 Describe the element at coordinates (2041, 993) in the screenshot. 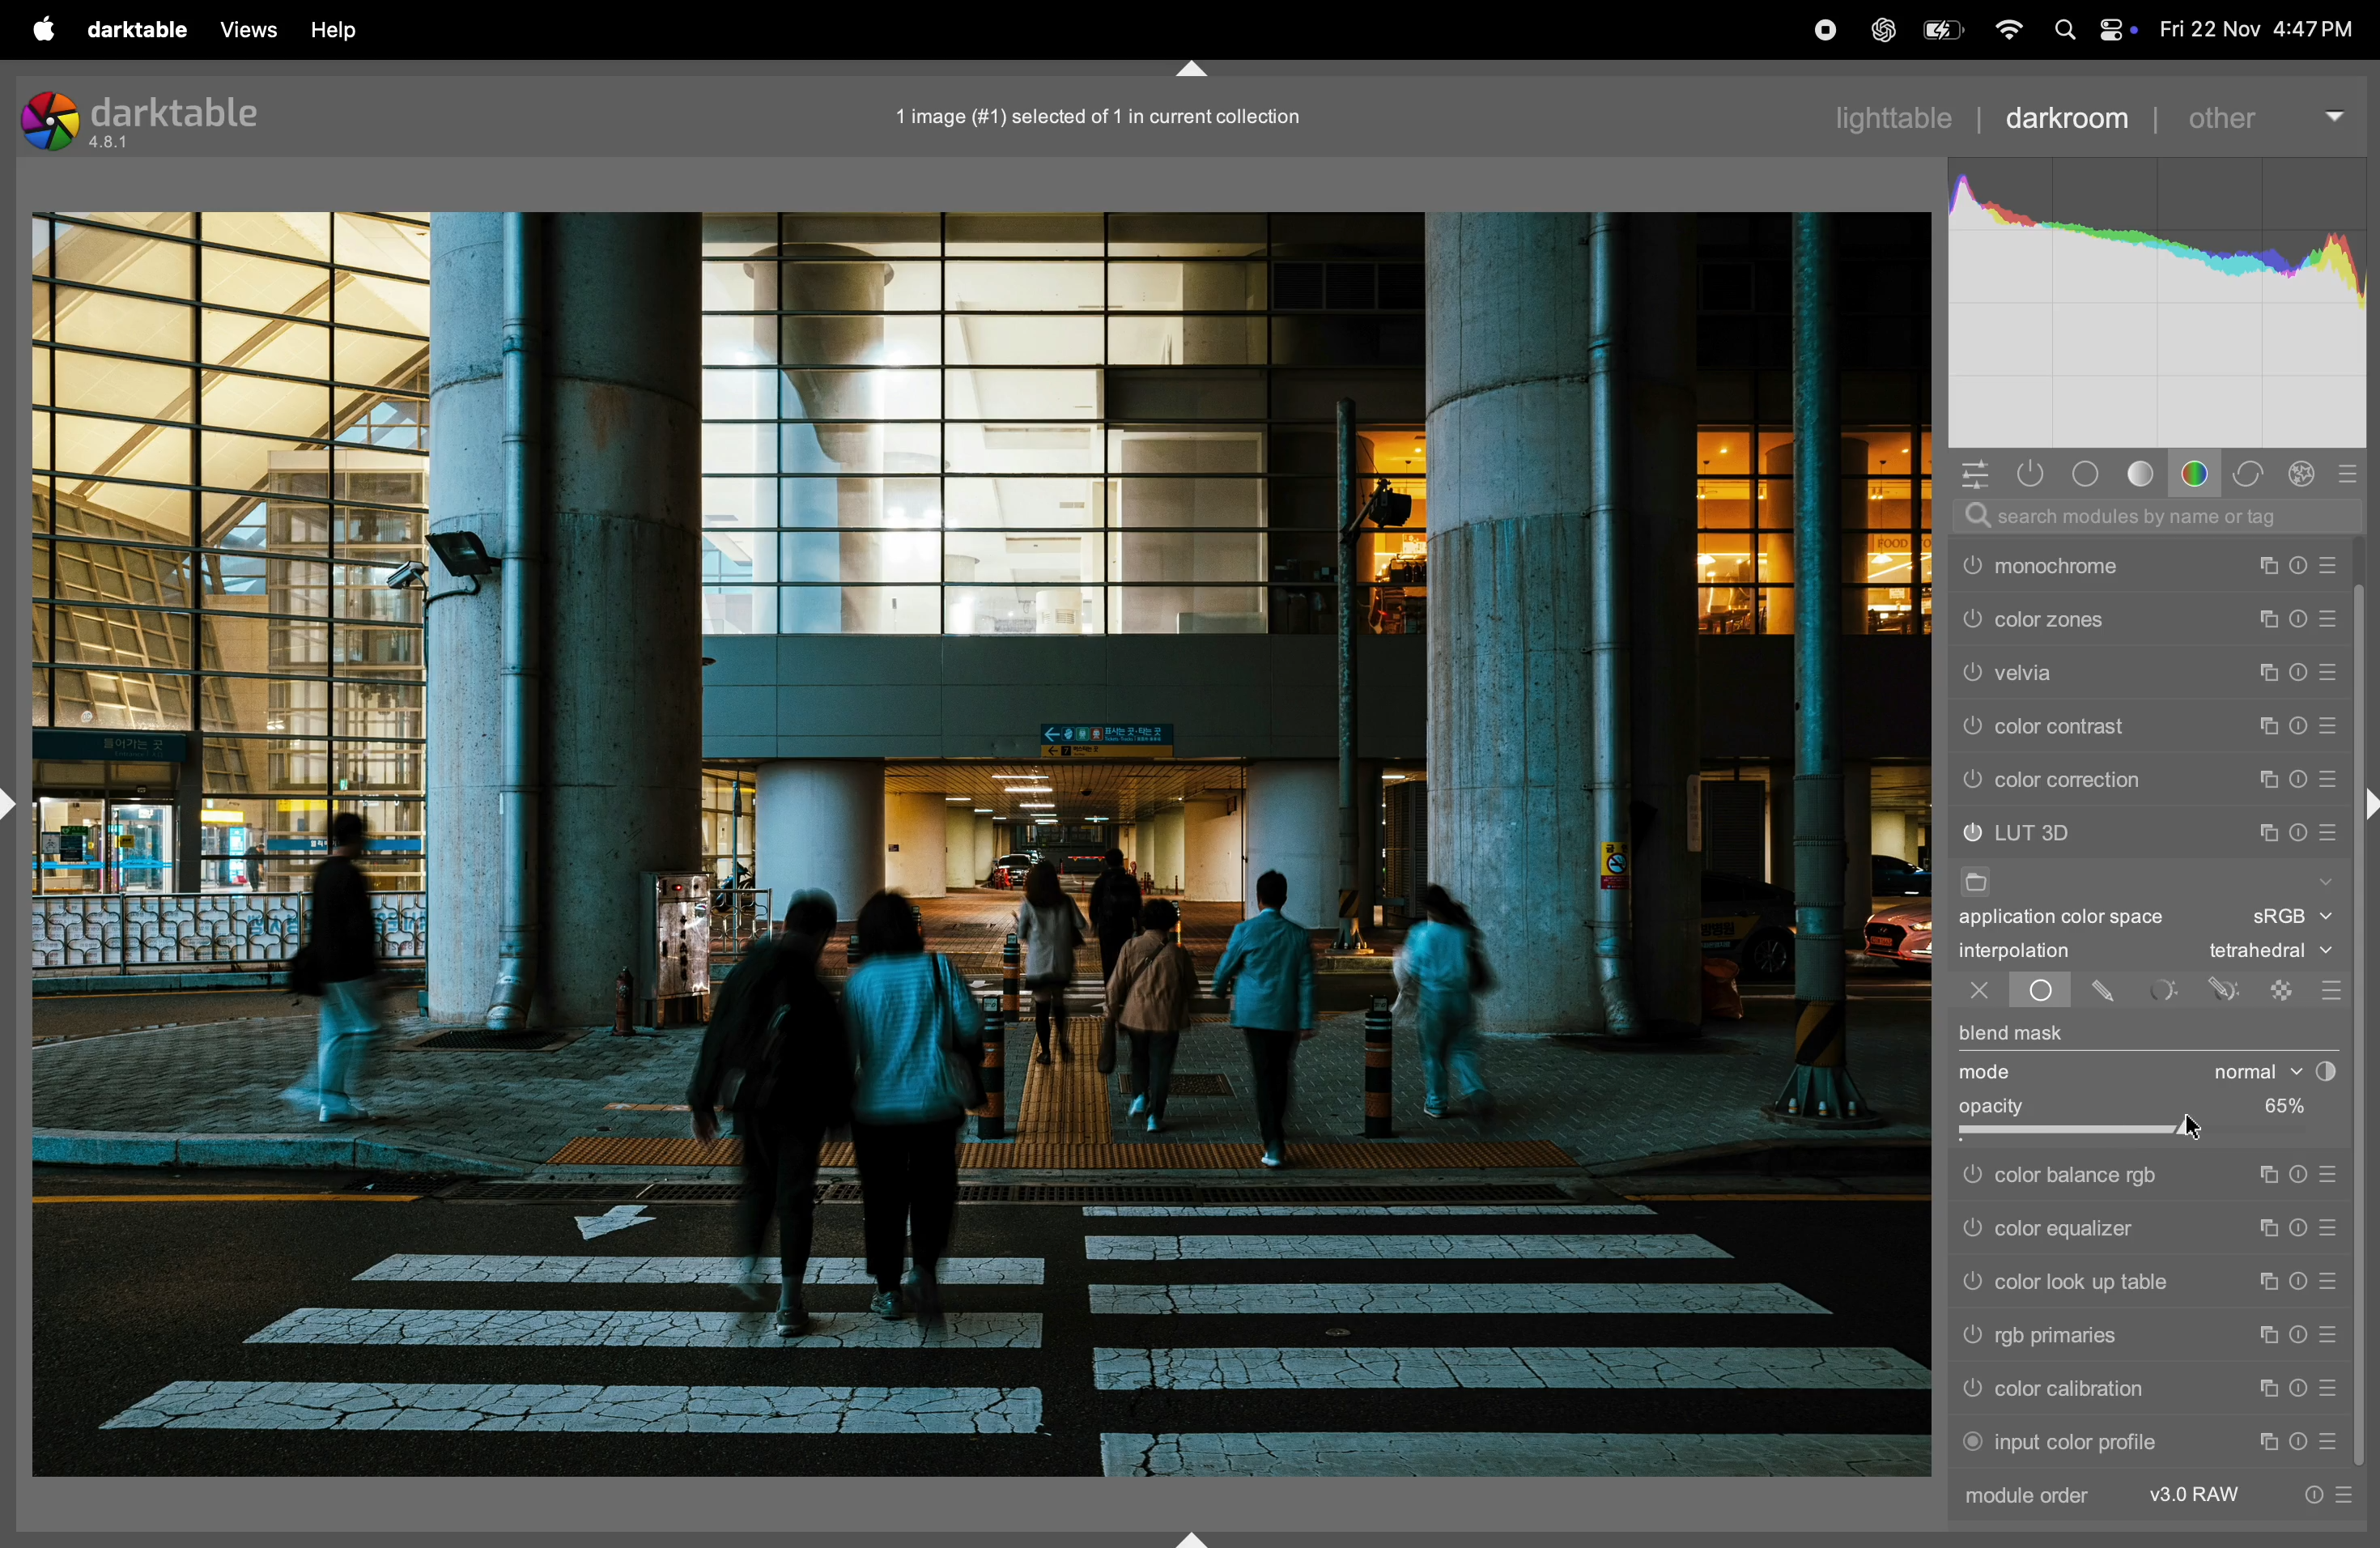

I see `uniformly` at that location.